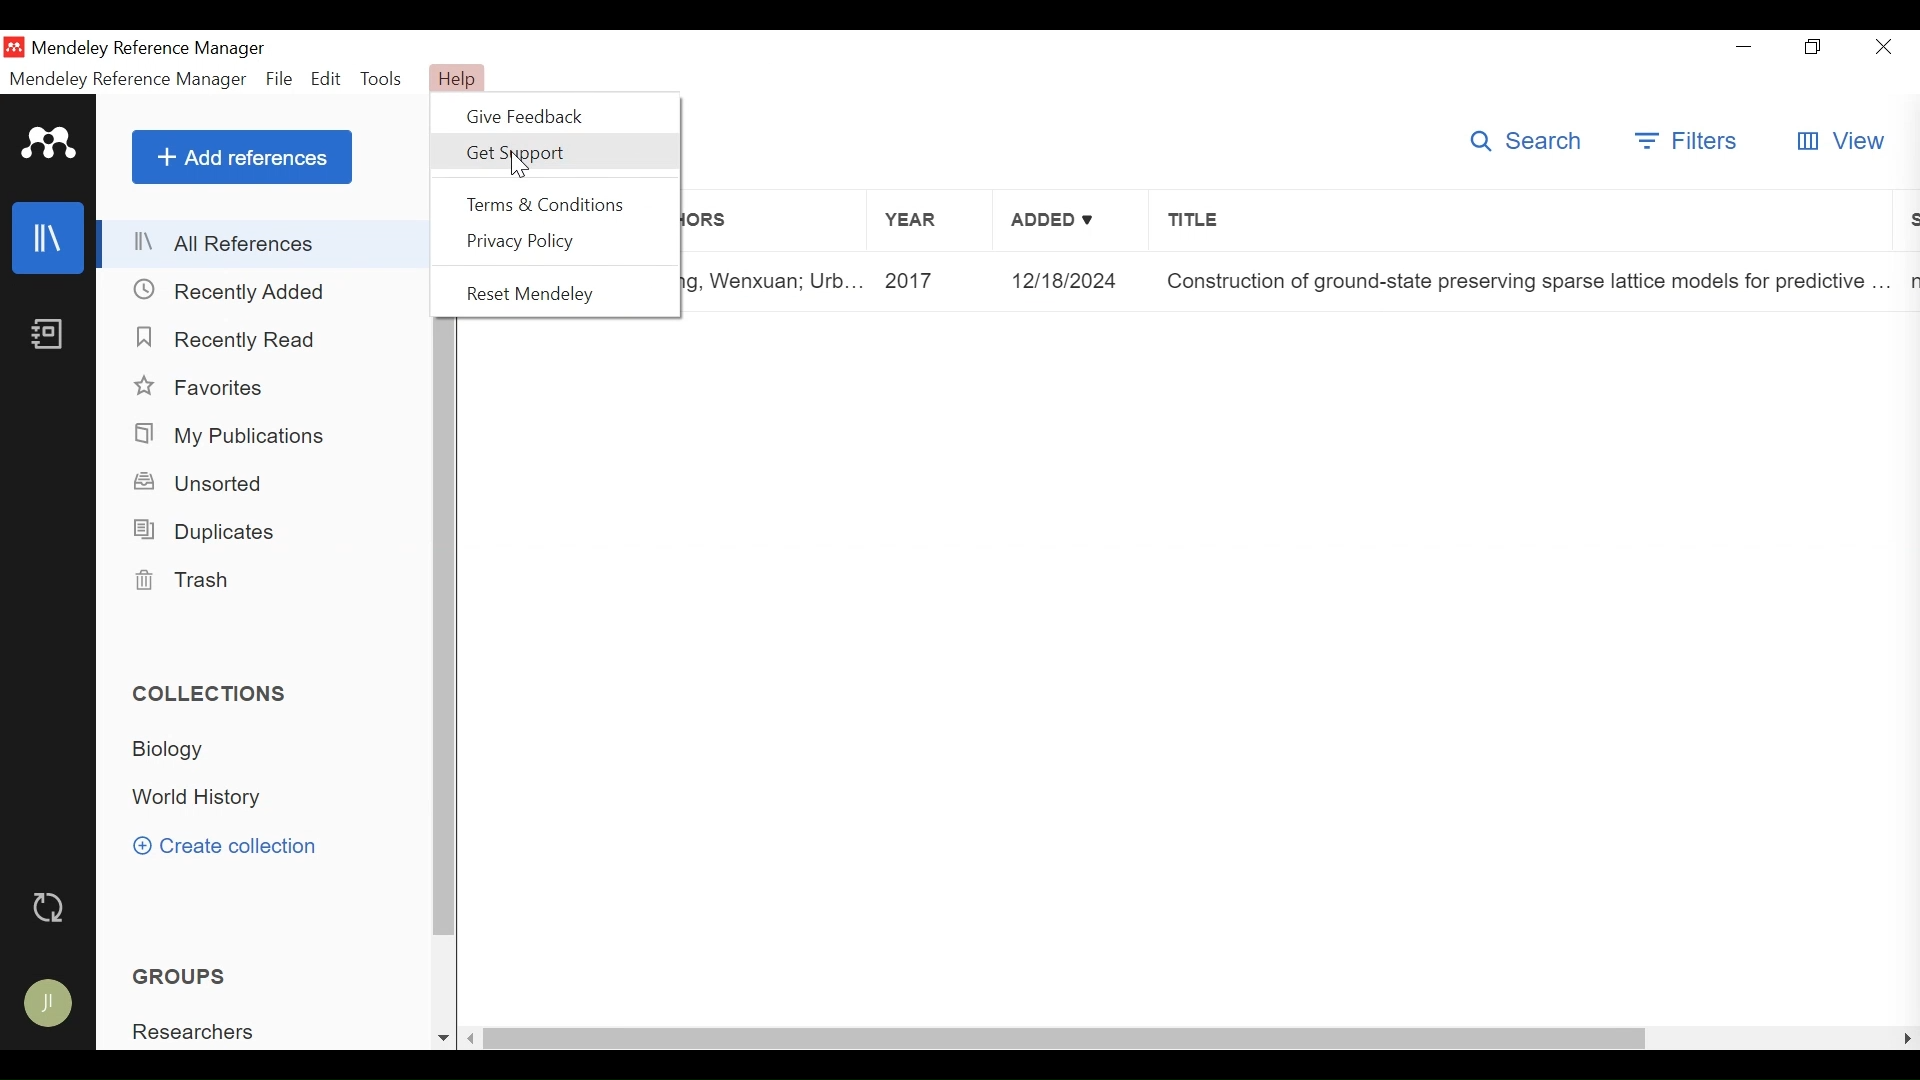 The image size is (1920, 1080). I want to click on Restore, so click(1815, 48).